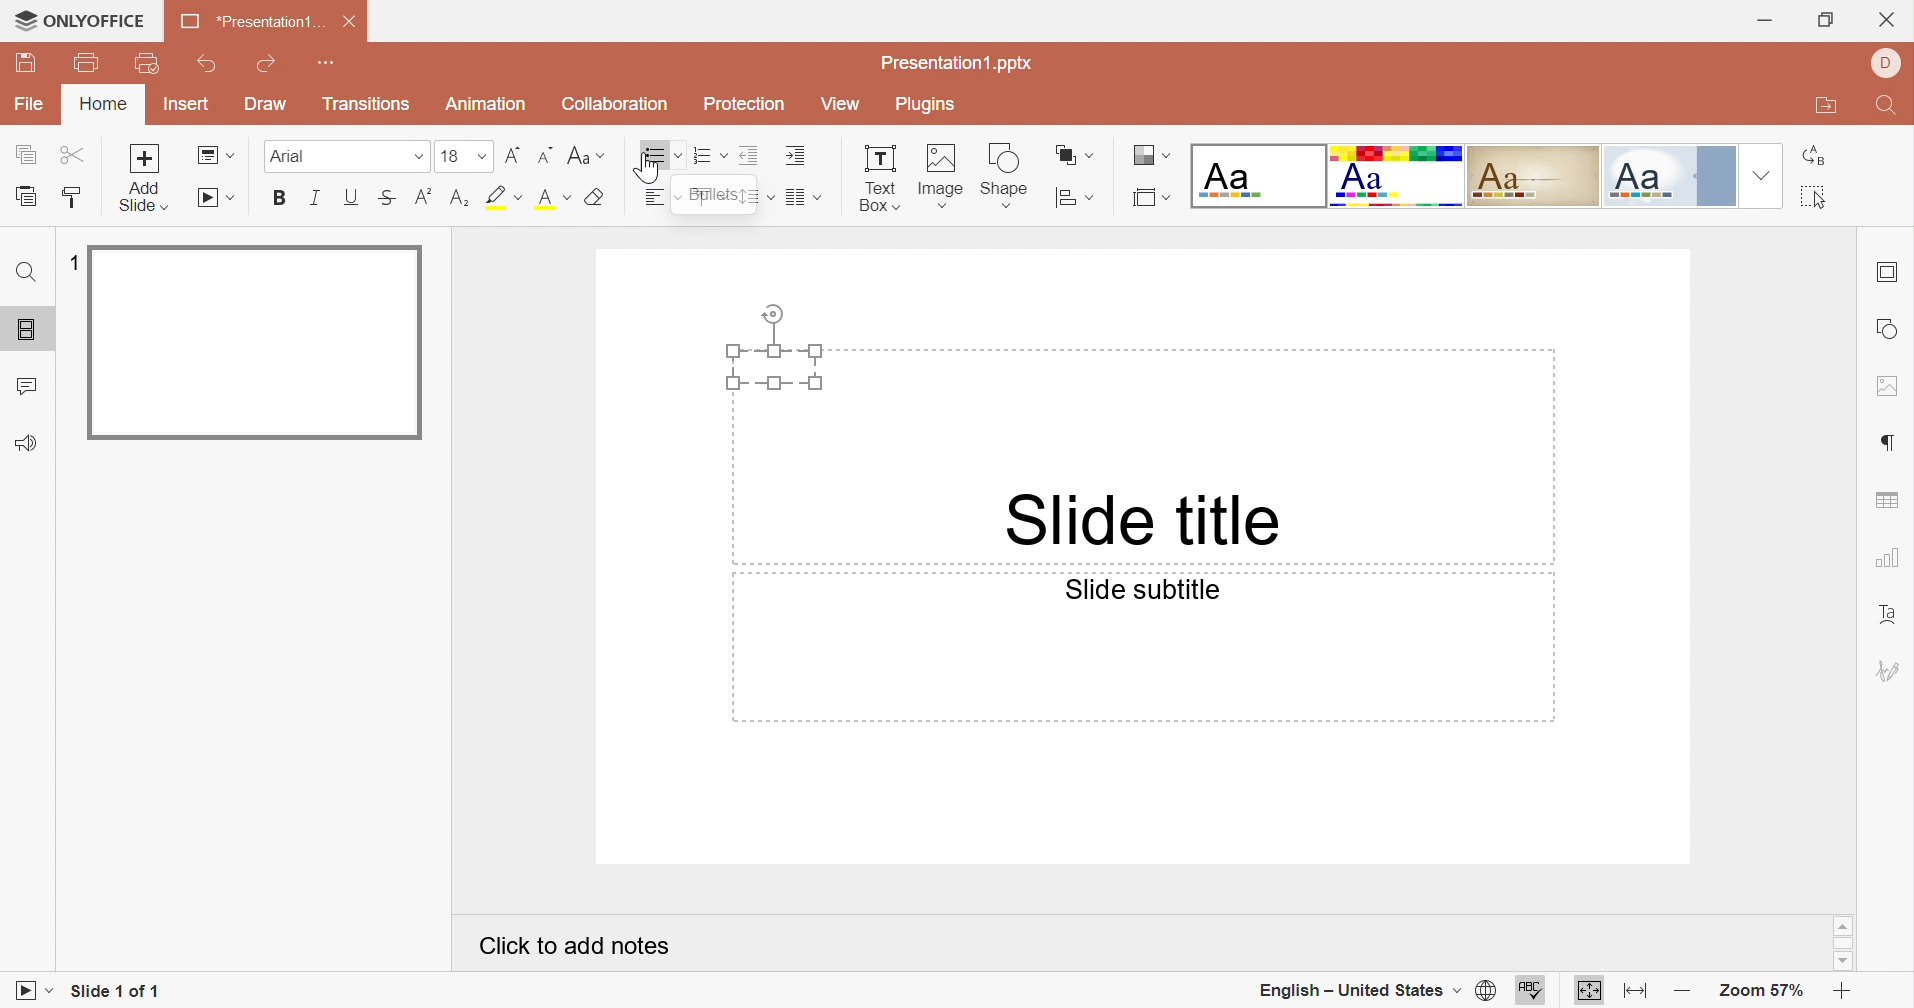  Describe the element at coordinates (1838, 926) in the screenshot. I see `Scroll Up` at that location.